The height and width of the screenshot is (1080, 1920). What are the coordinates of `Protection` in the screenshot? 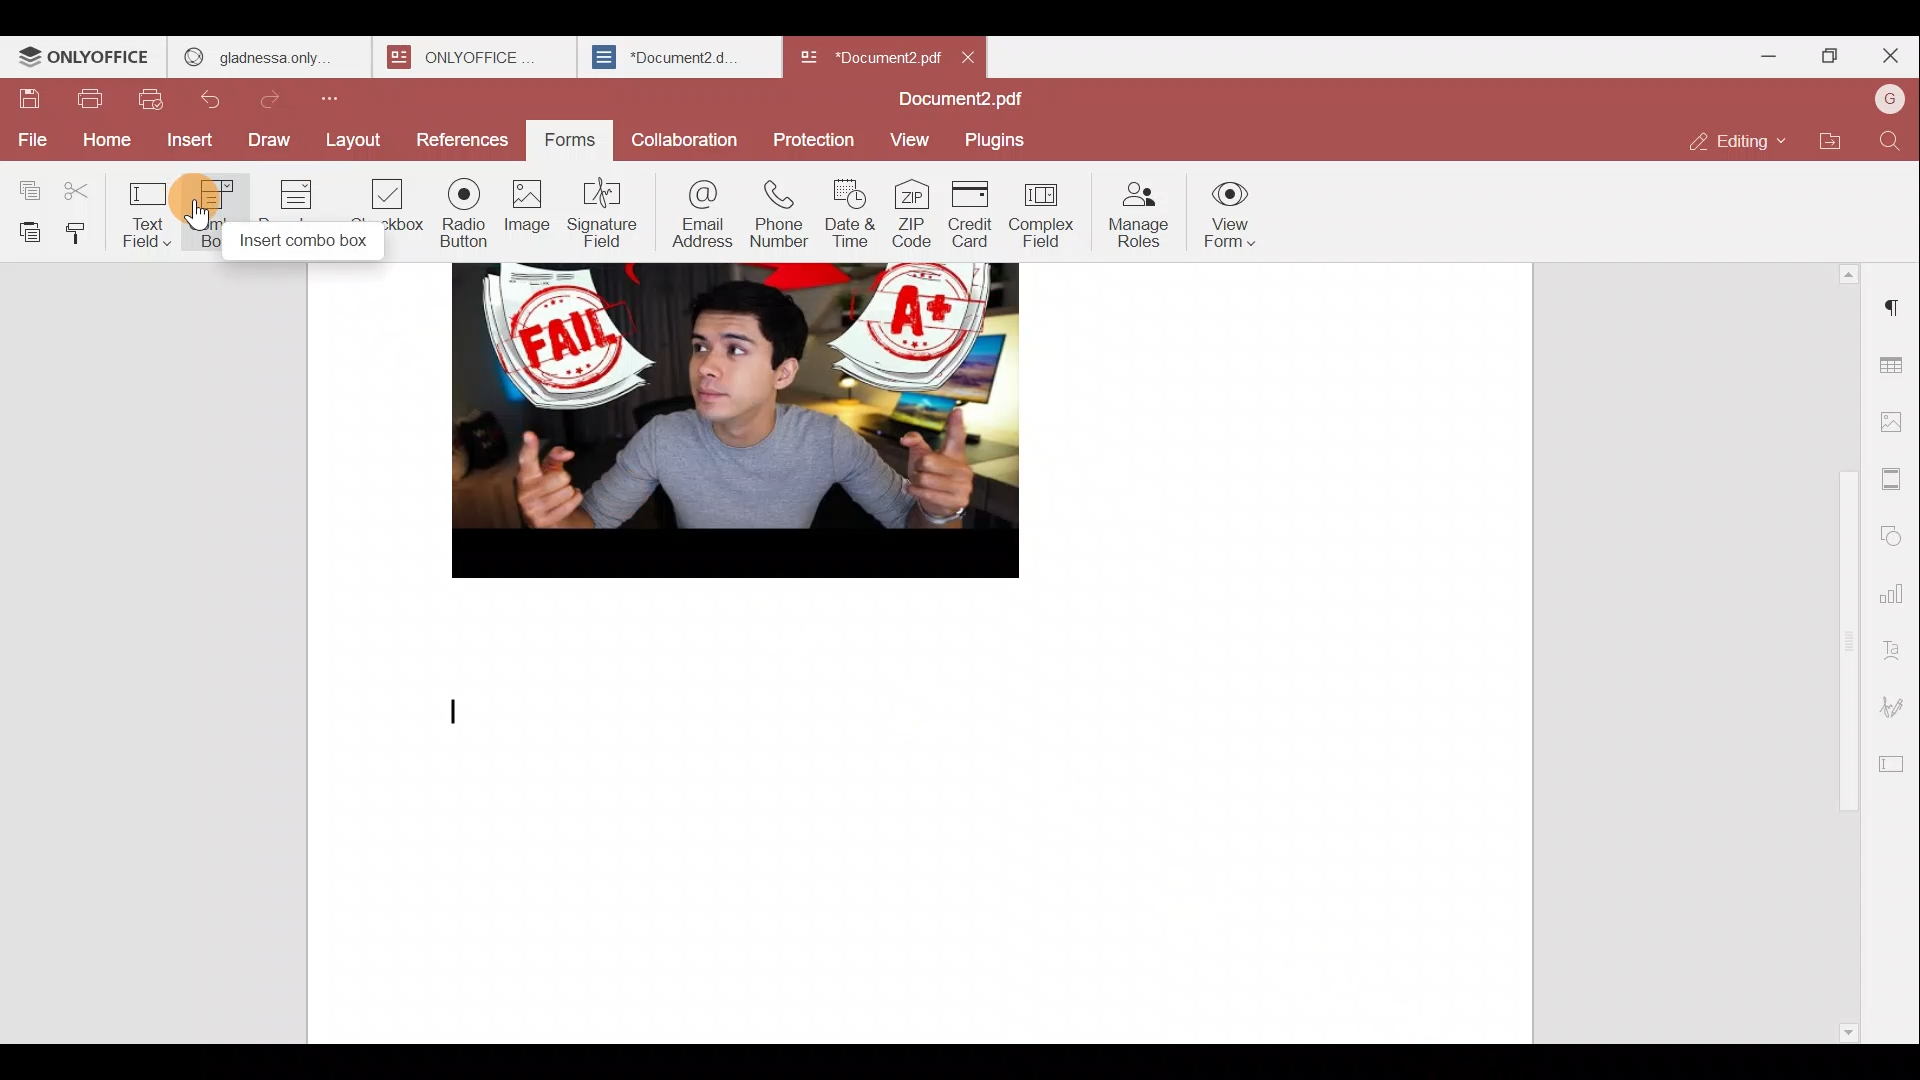 It's located at (812, 136).